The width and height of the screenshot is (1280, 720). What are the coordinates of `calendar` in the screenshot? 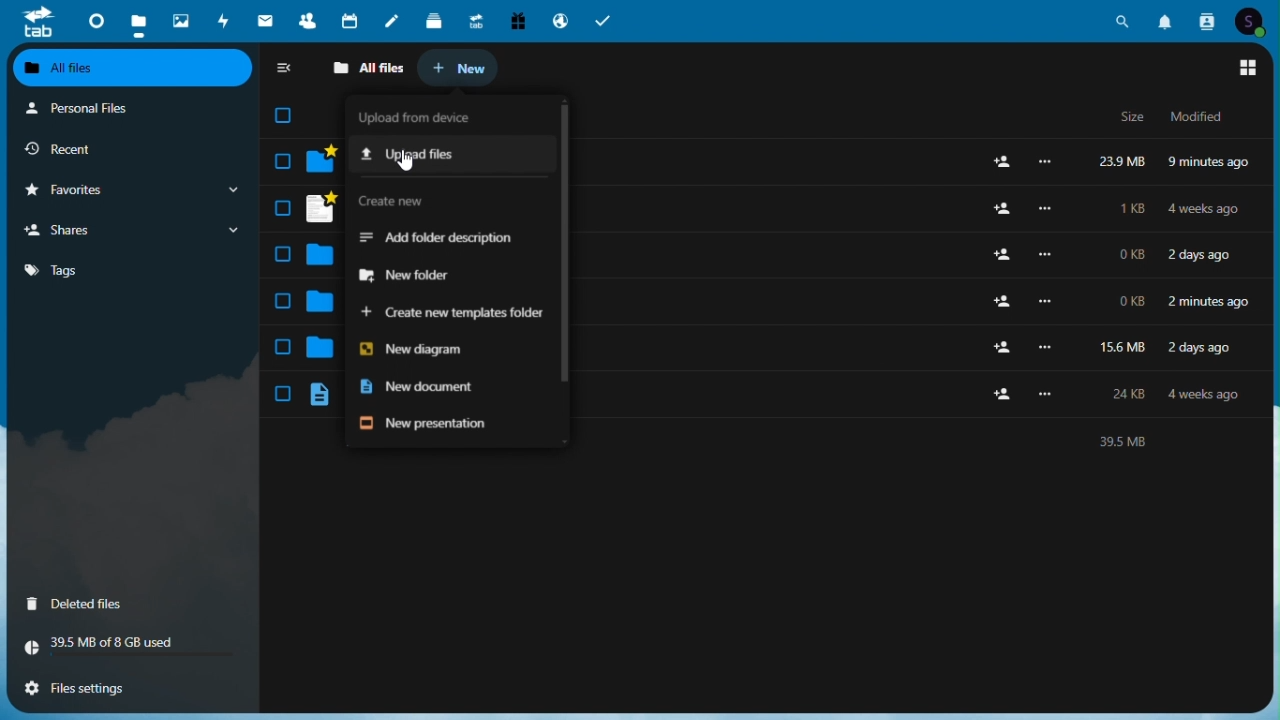 It's located at (351, 20).